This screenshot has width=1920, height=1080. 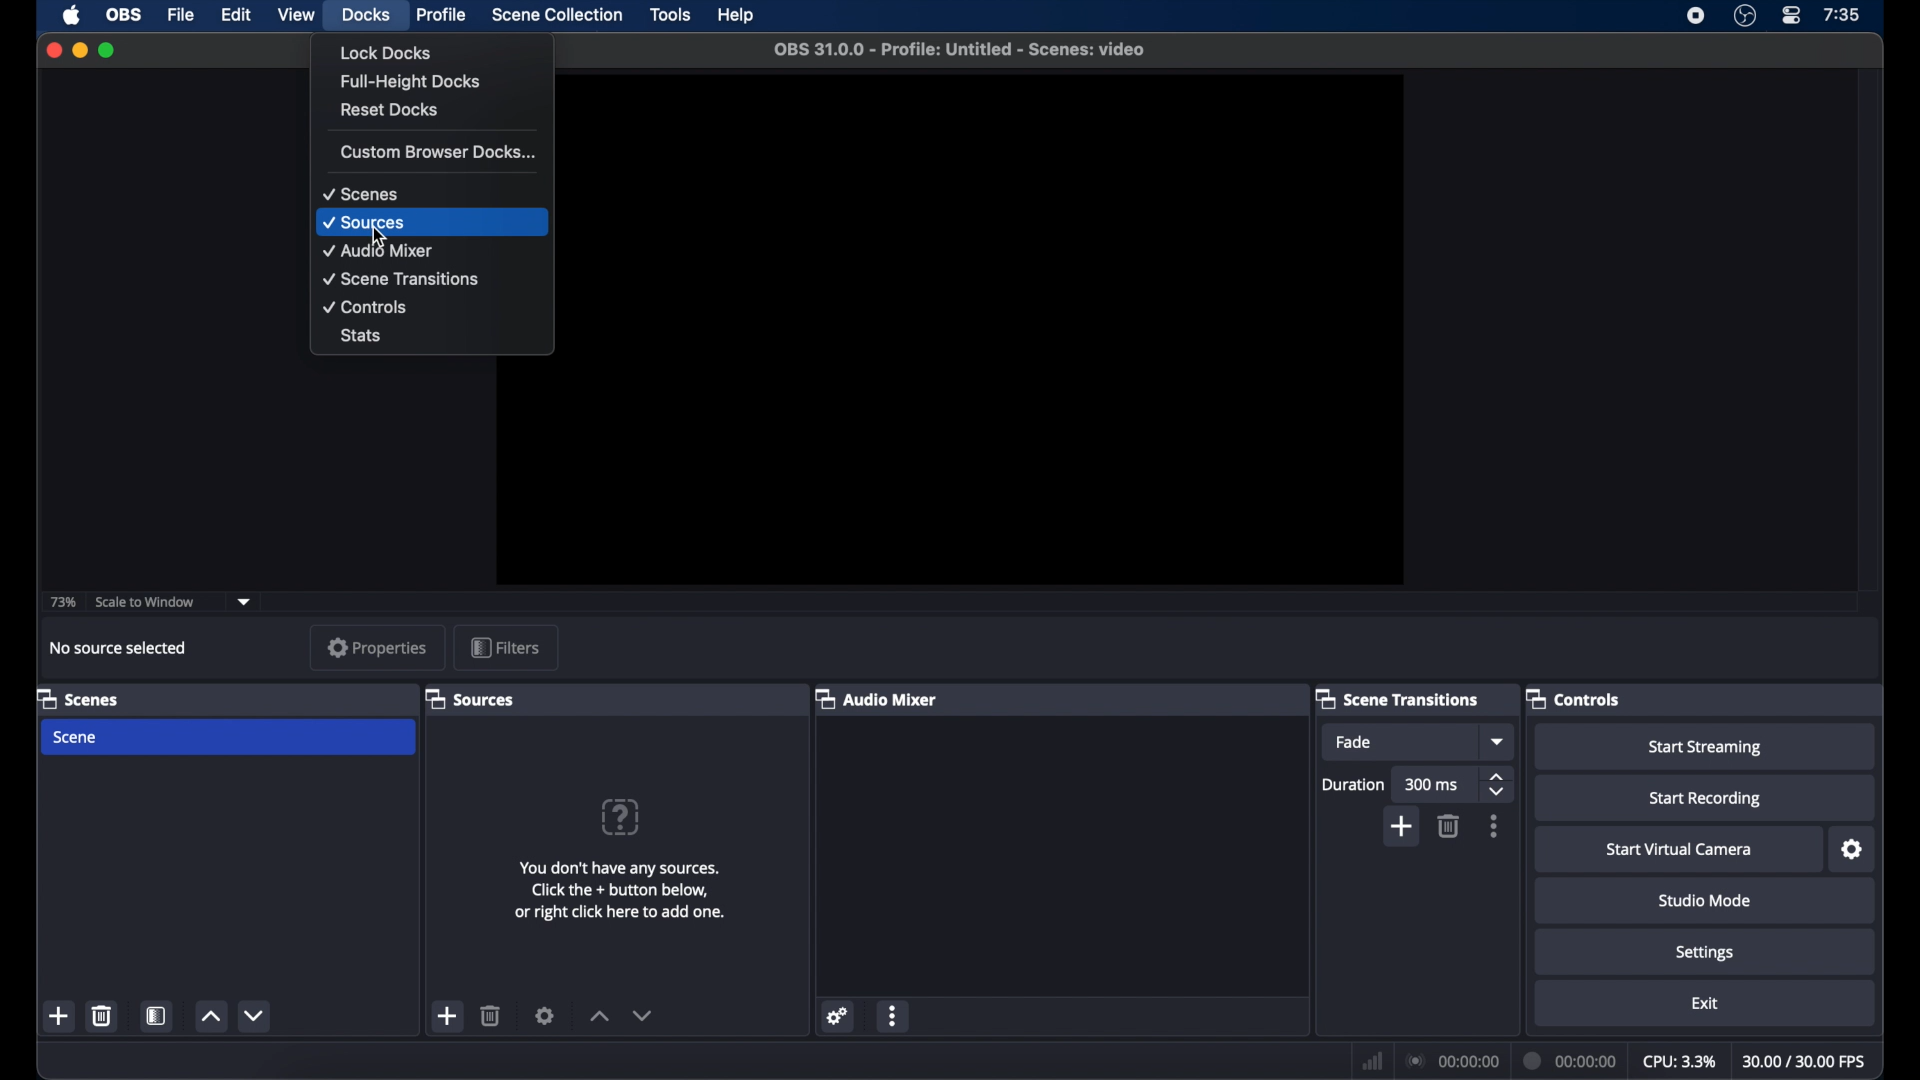 What do you see at coordinates (391, 110) in the screenshot?
I see `reset docks` at bounding box center [391, 110].